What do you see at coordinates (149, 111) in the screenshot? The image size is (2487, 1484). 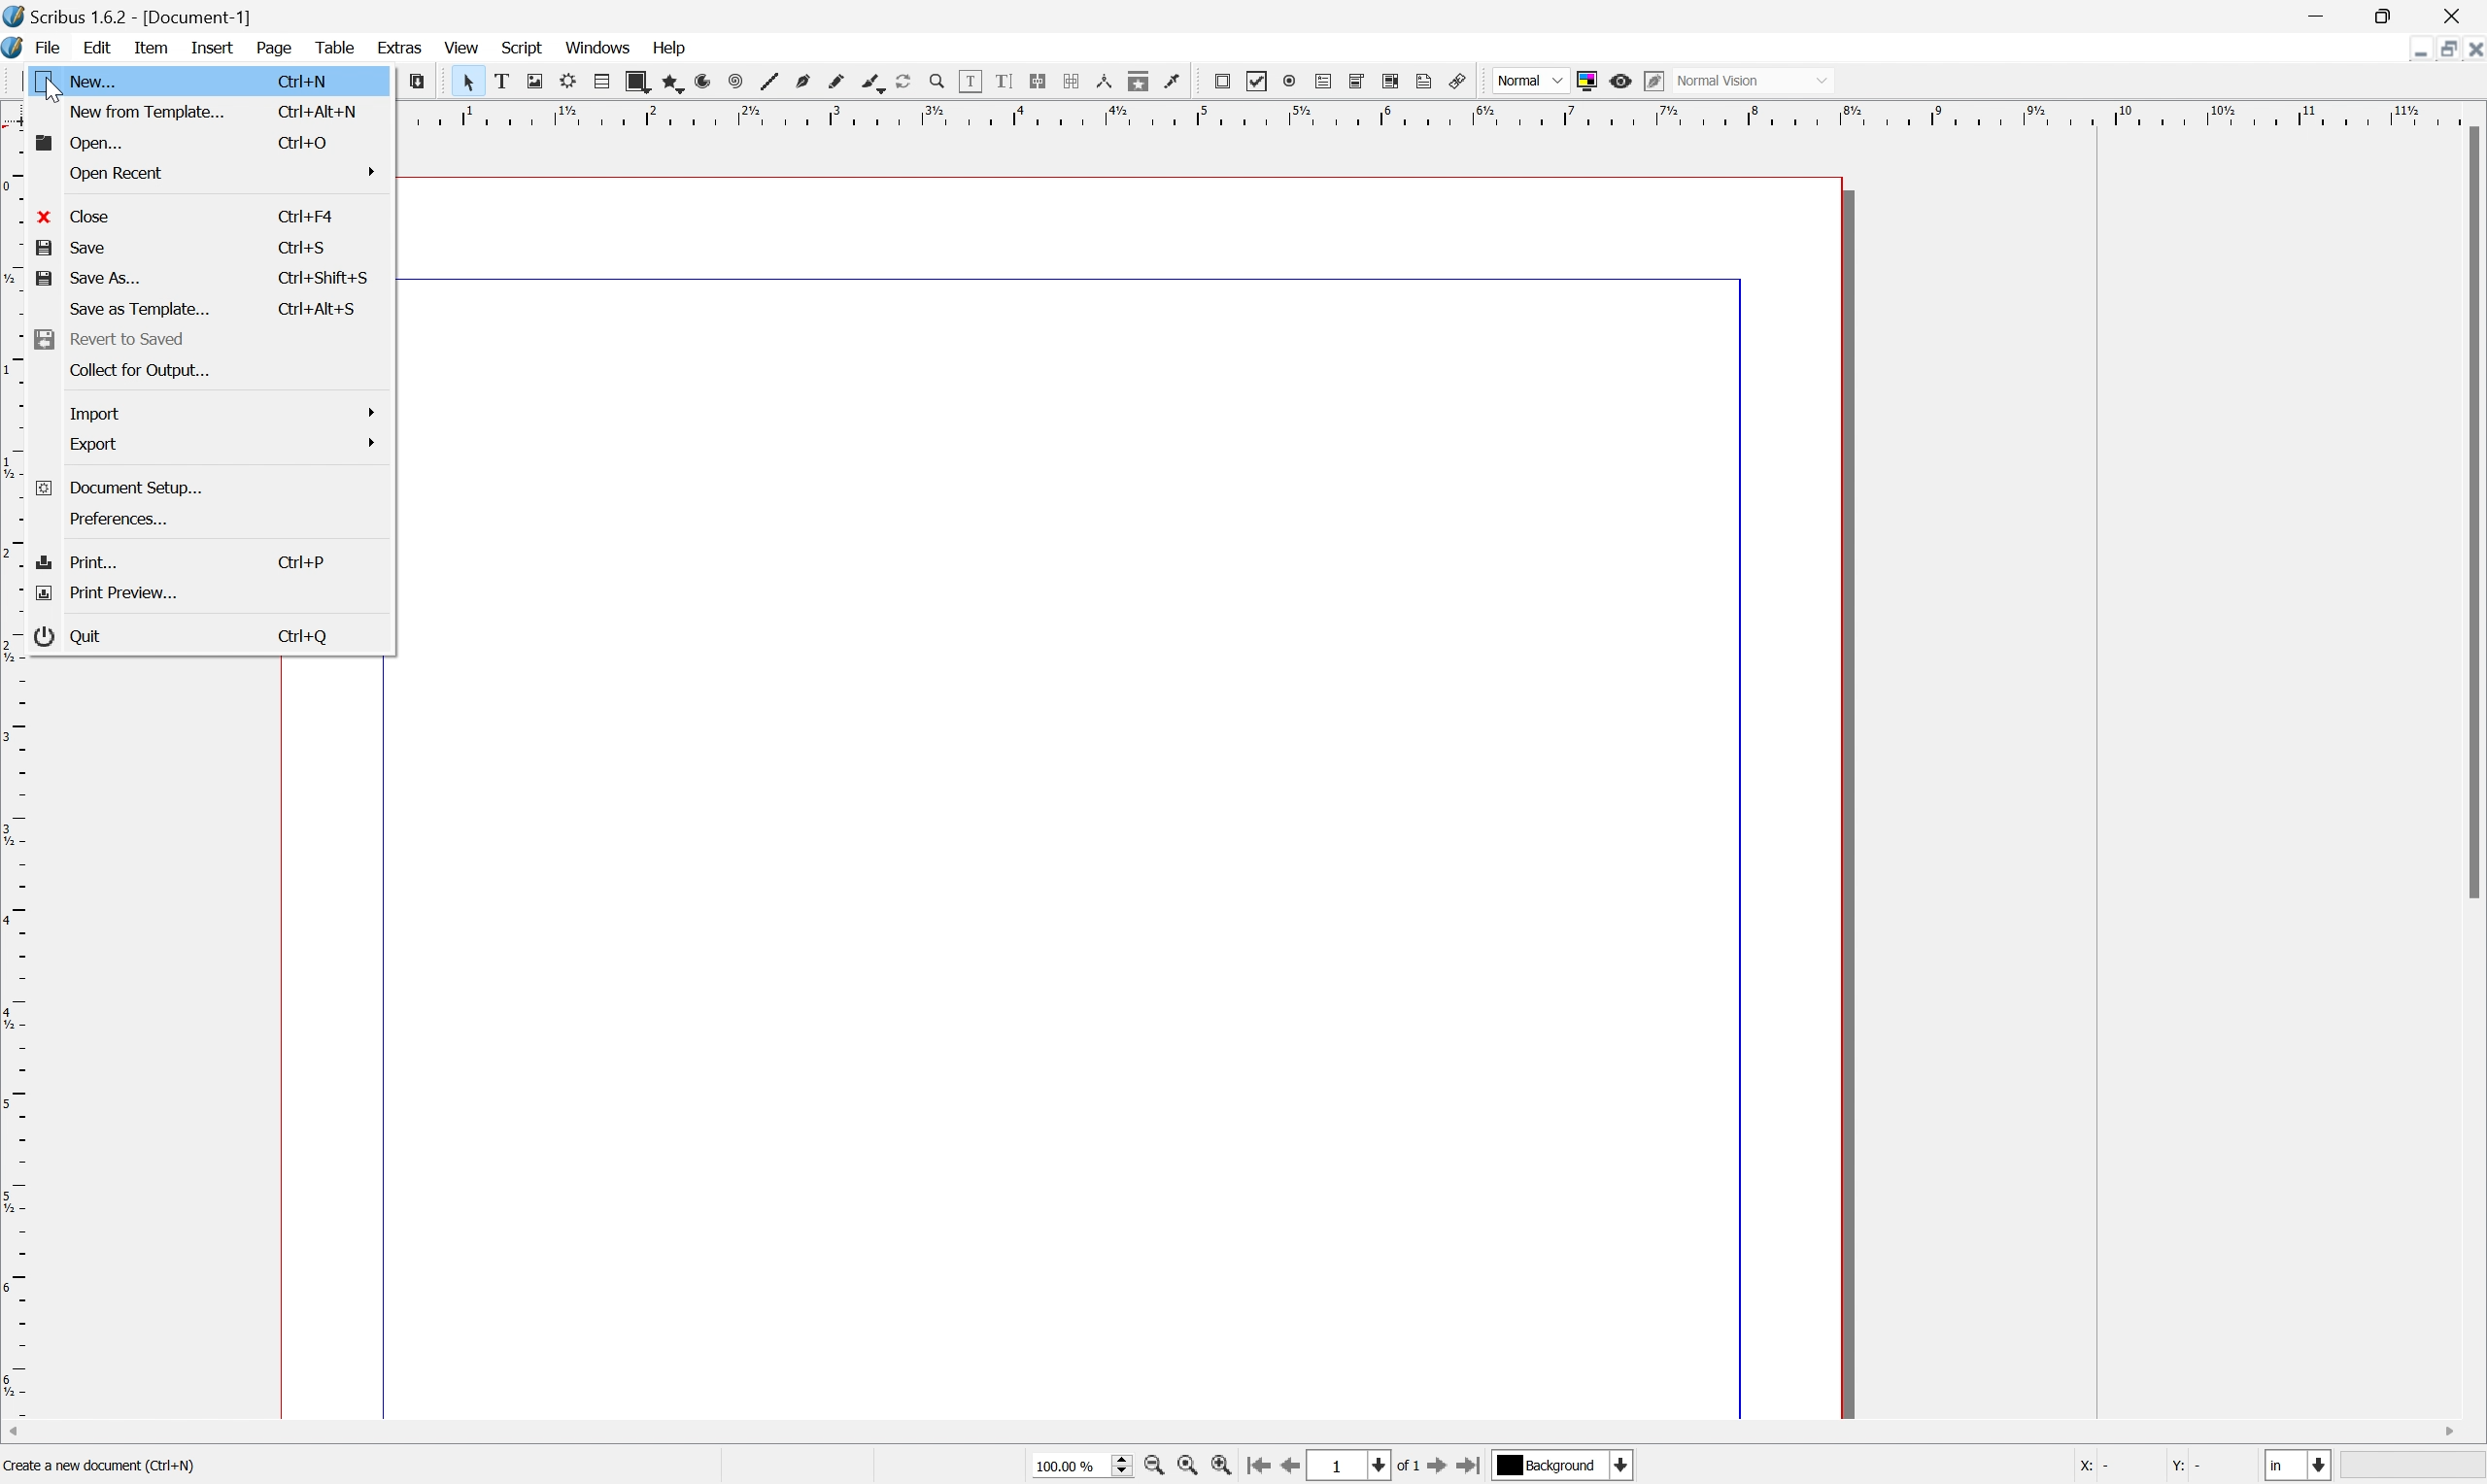 I see `new from template` at bounding box center [149, 111].